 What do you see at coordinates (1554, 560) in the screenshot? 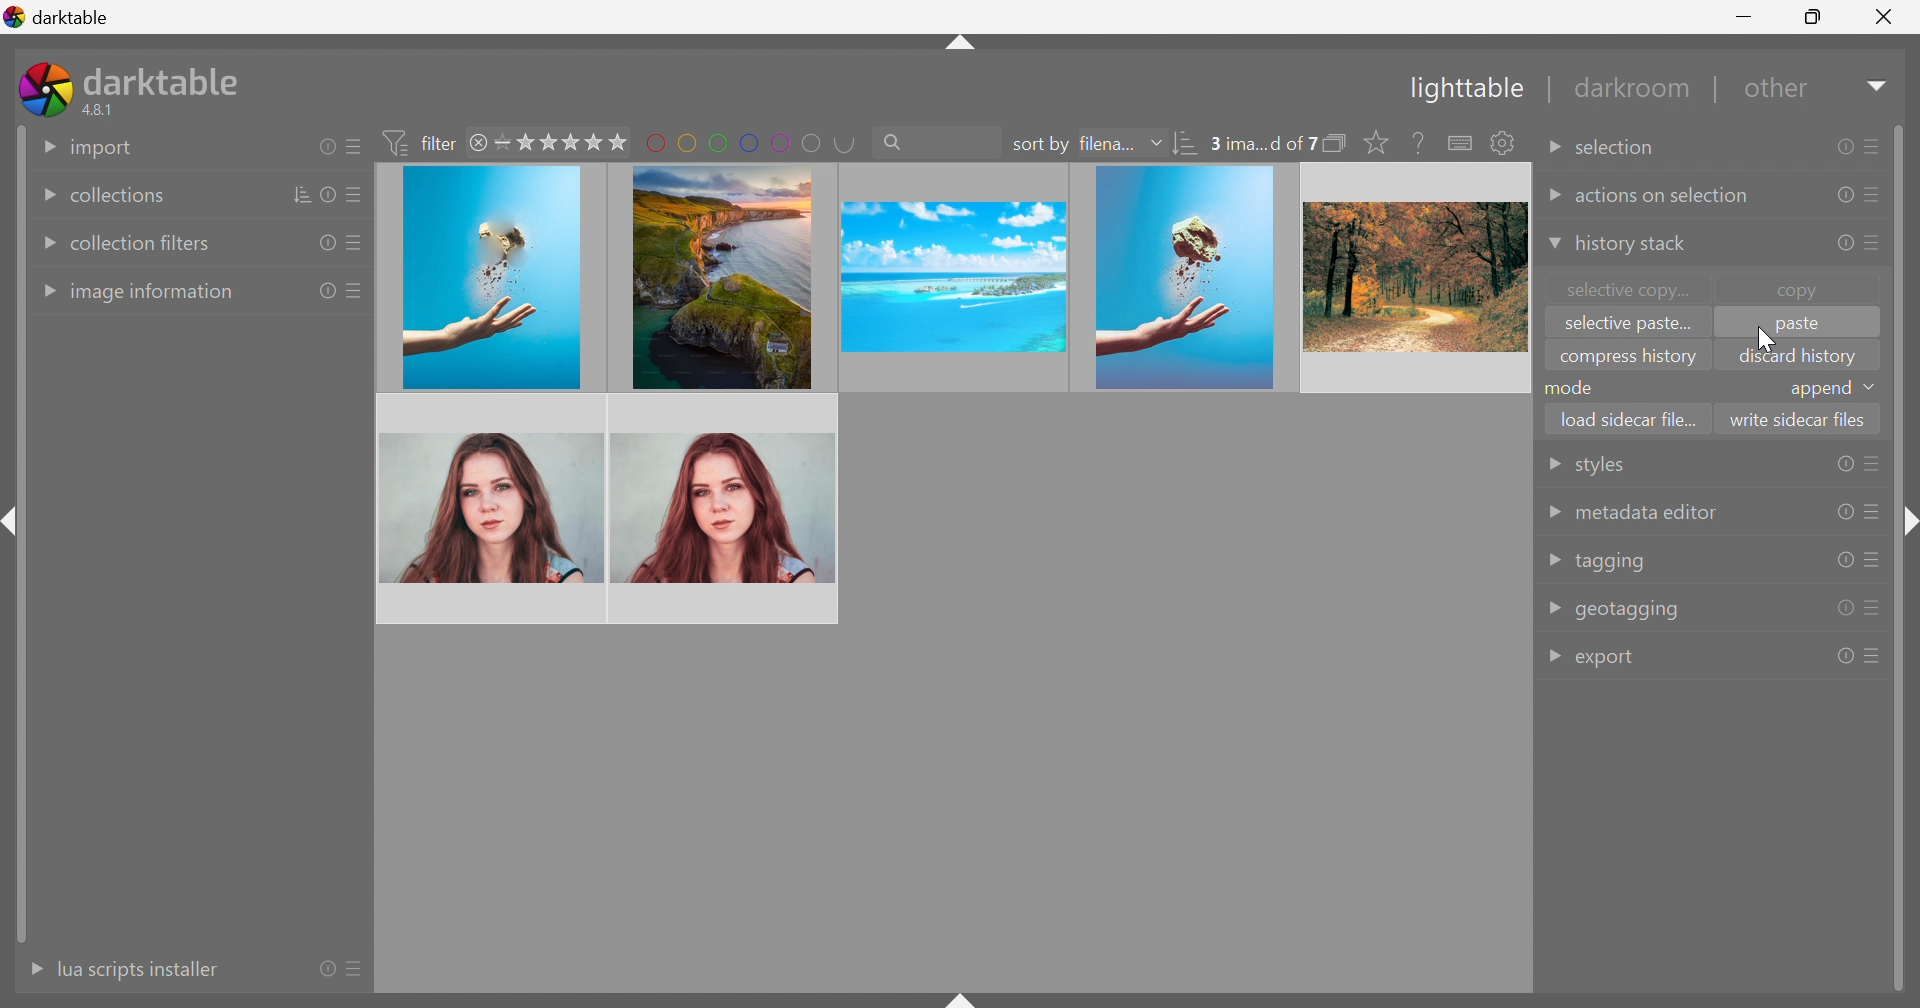
I see `Drop Down` at bounding box center [1554, 560].